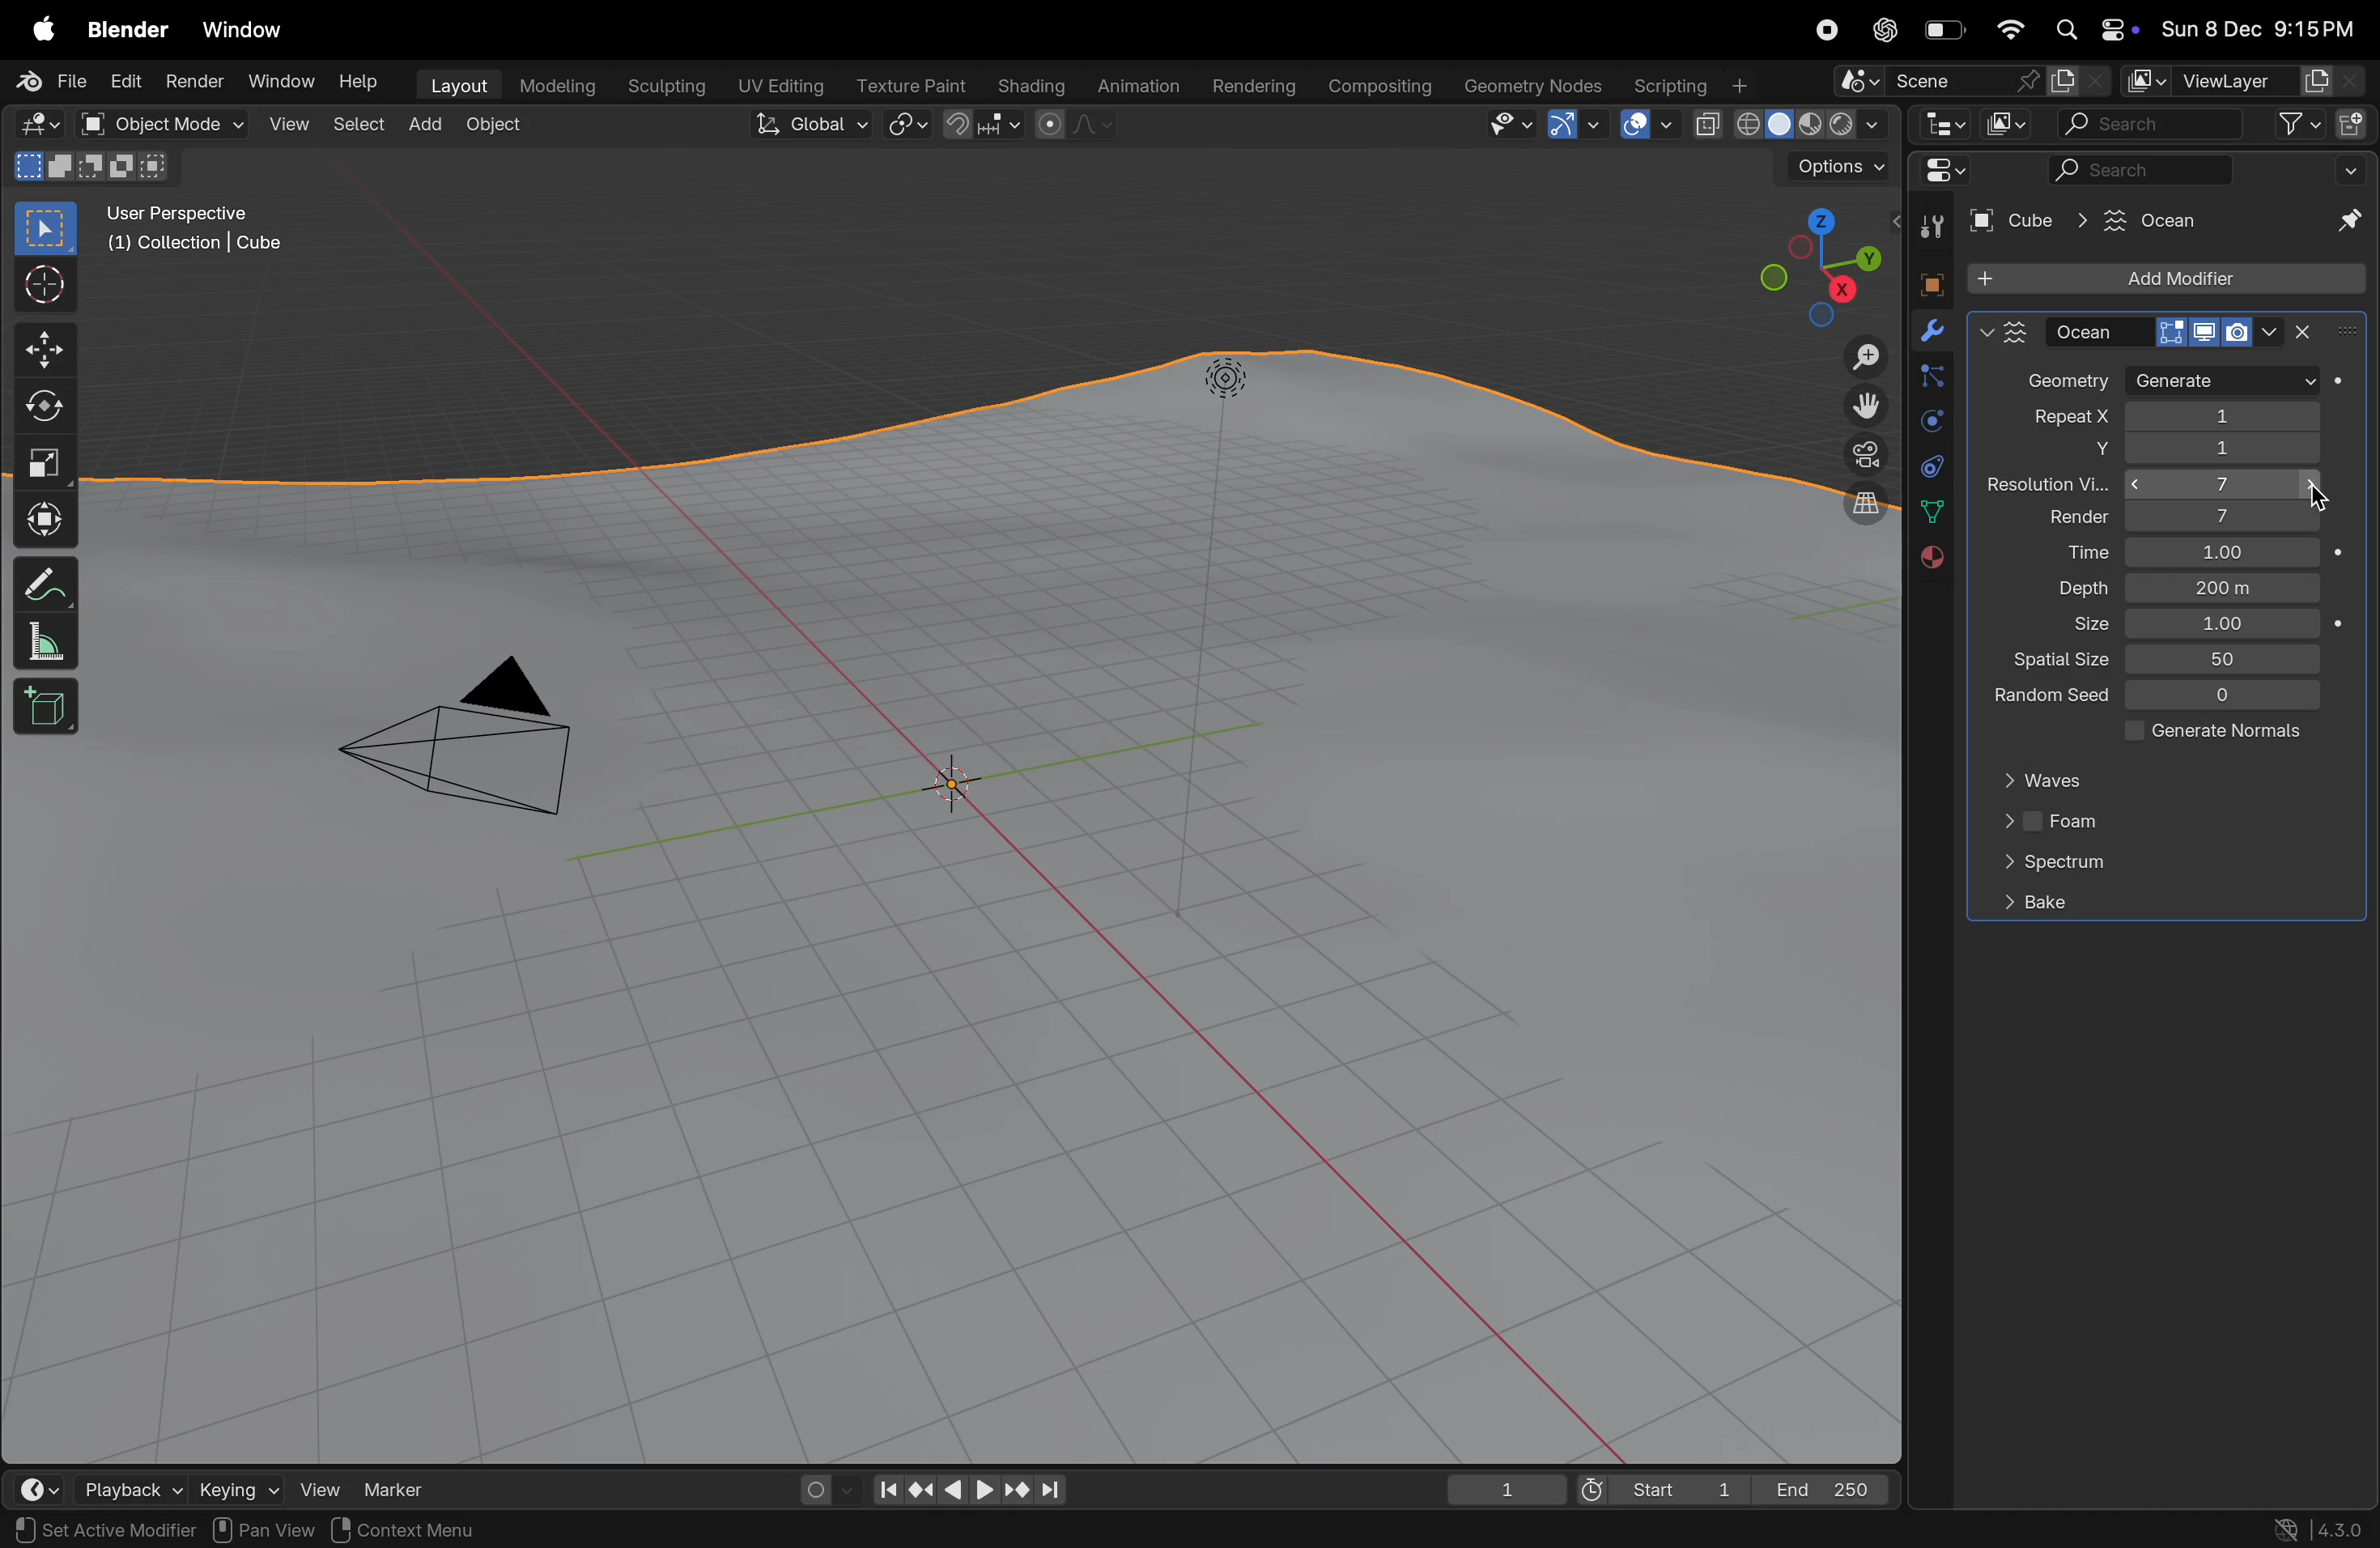 Image resolution: width=2380 pixels, height=1548 pixels. Describe the element at coordinates (45, 409) in the screenshot. I see `rotate` at that location.